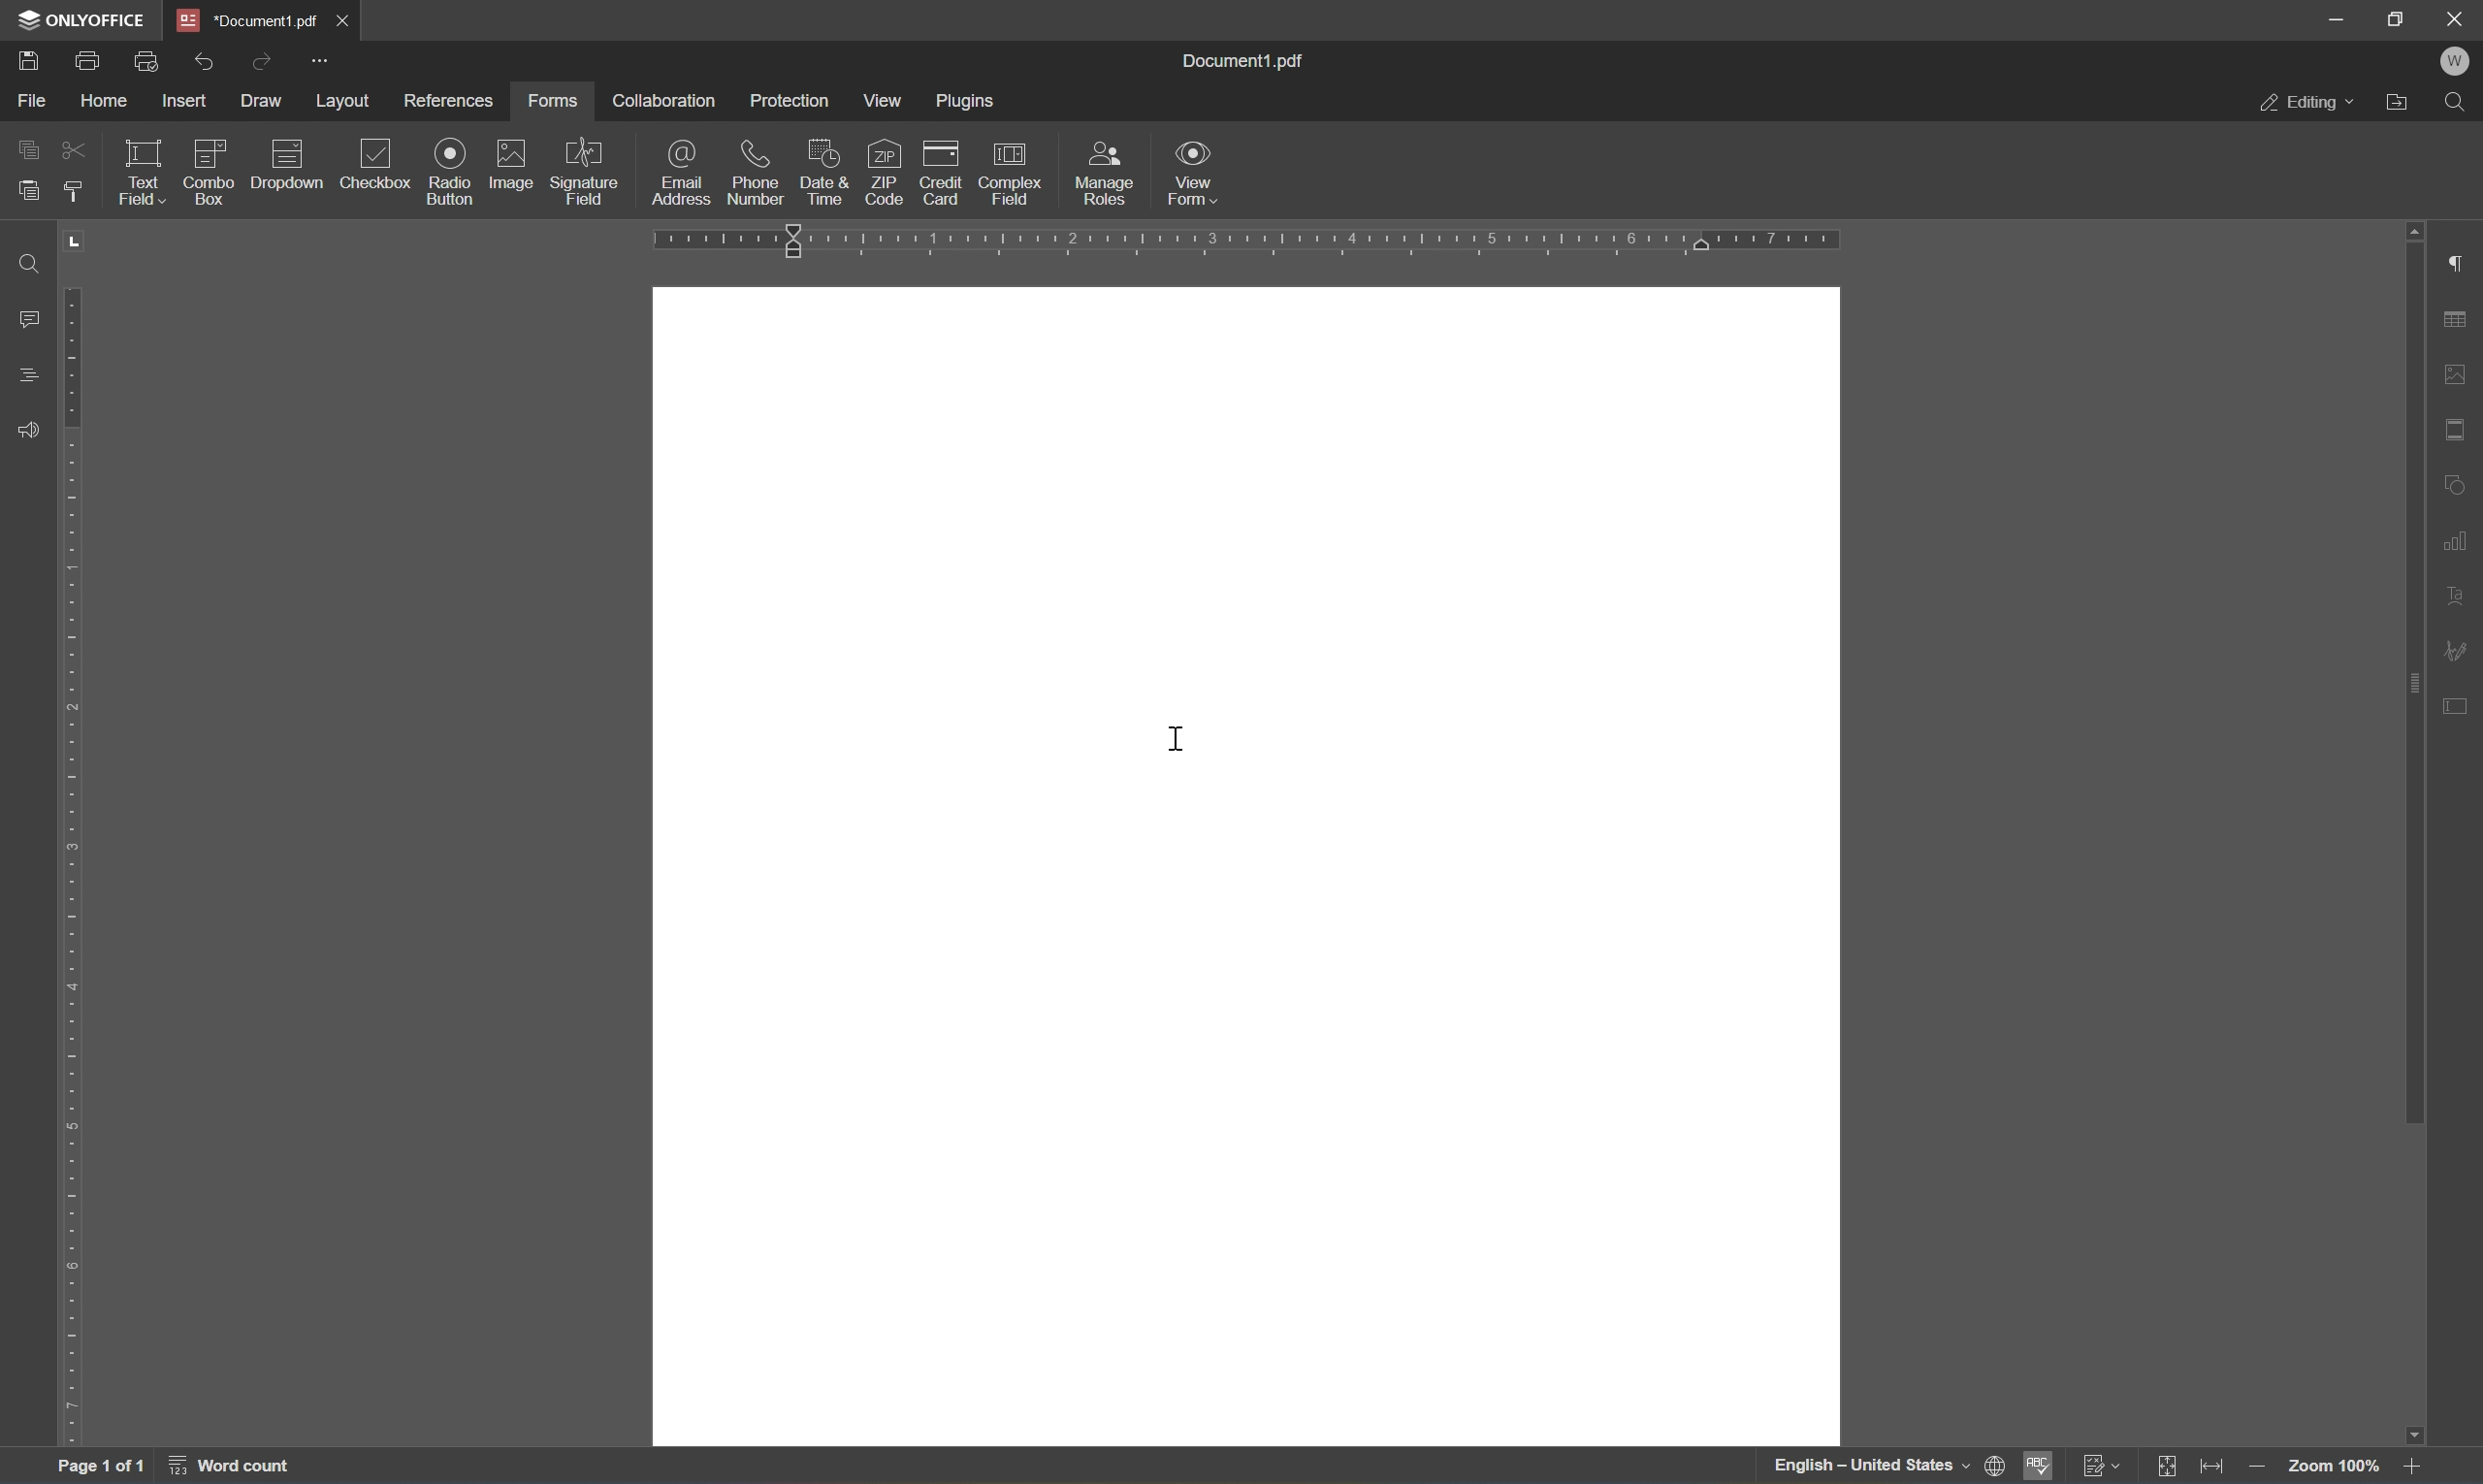 The width and height of the screenshot is (2483, 1484). What do you see at coordinates (2458, 488) in the screenshot?
I see `shape settings` at bounding box center [2458, 488].